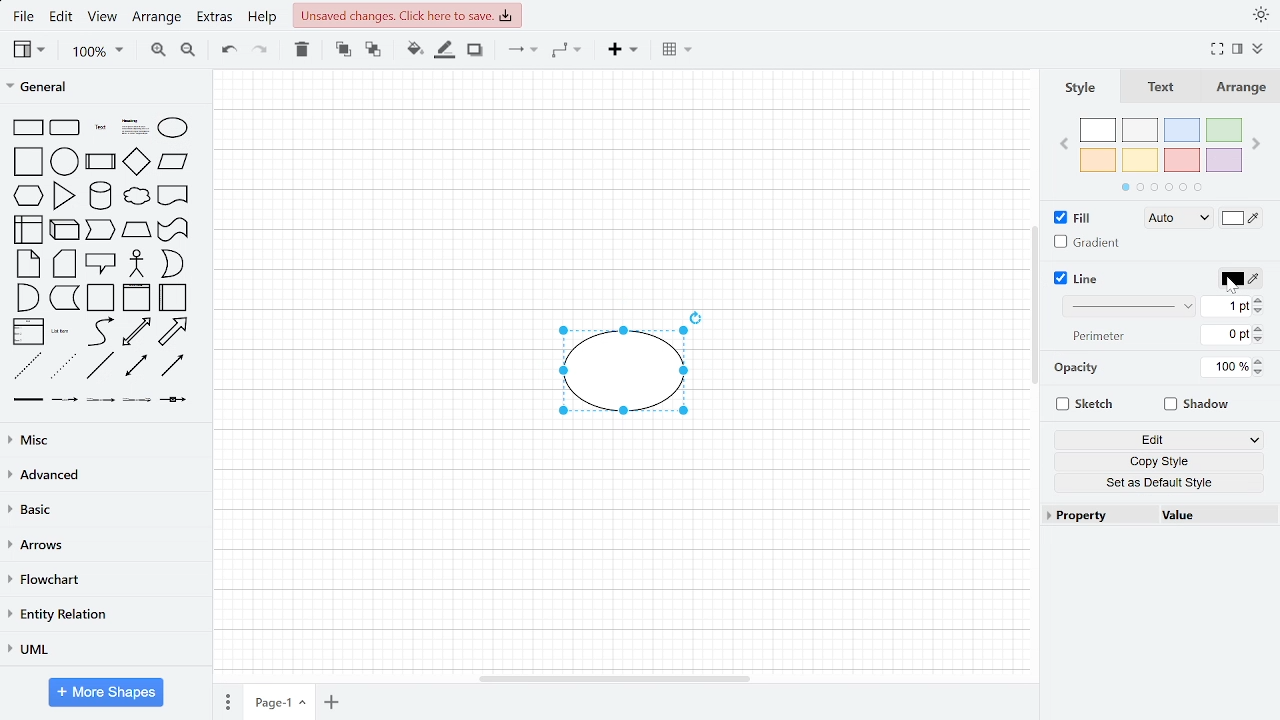 This screenshot has height=720, width=1280. I want to click on fILE, so click(20, 19).